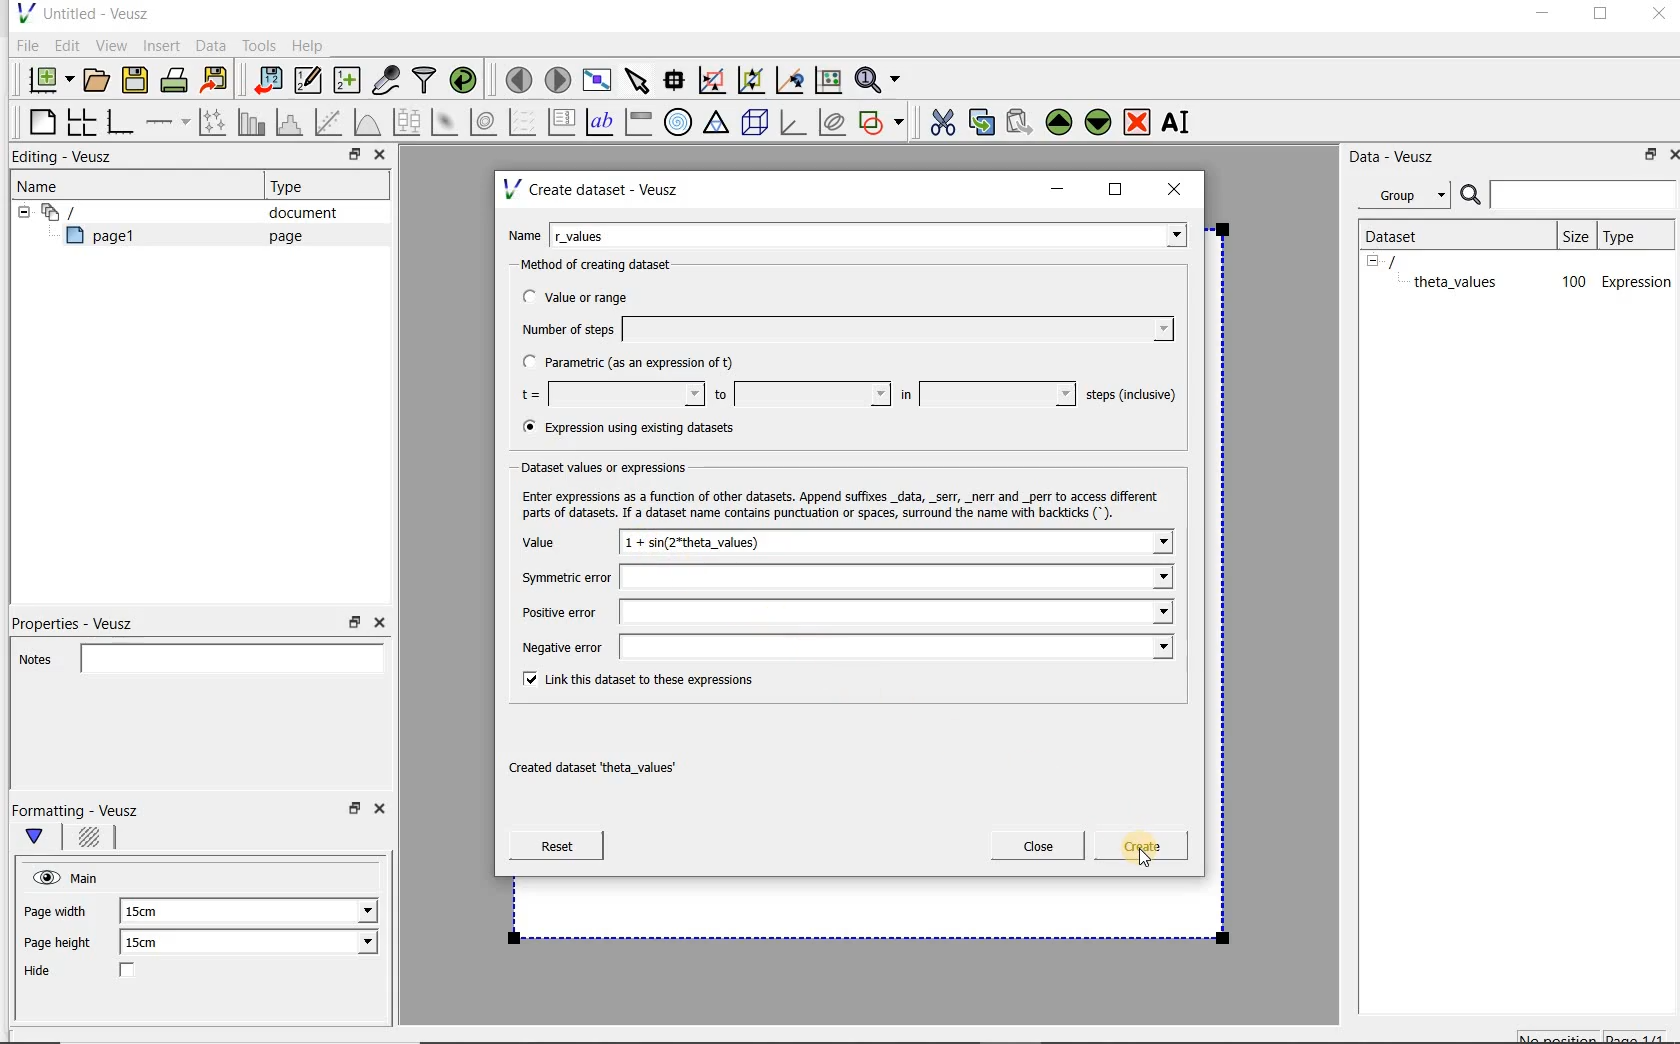 This screenshot has width=1680, height=1044. What do you see at coordinates (833, 122) in the screenshot?
I see `plot covariance ellipses` at bounding box center [833, 122].